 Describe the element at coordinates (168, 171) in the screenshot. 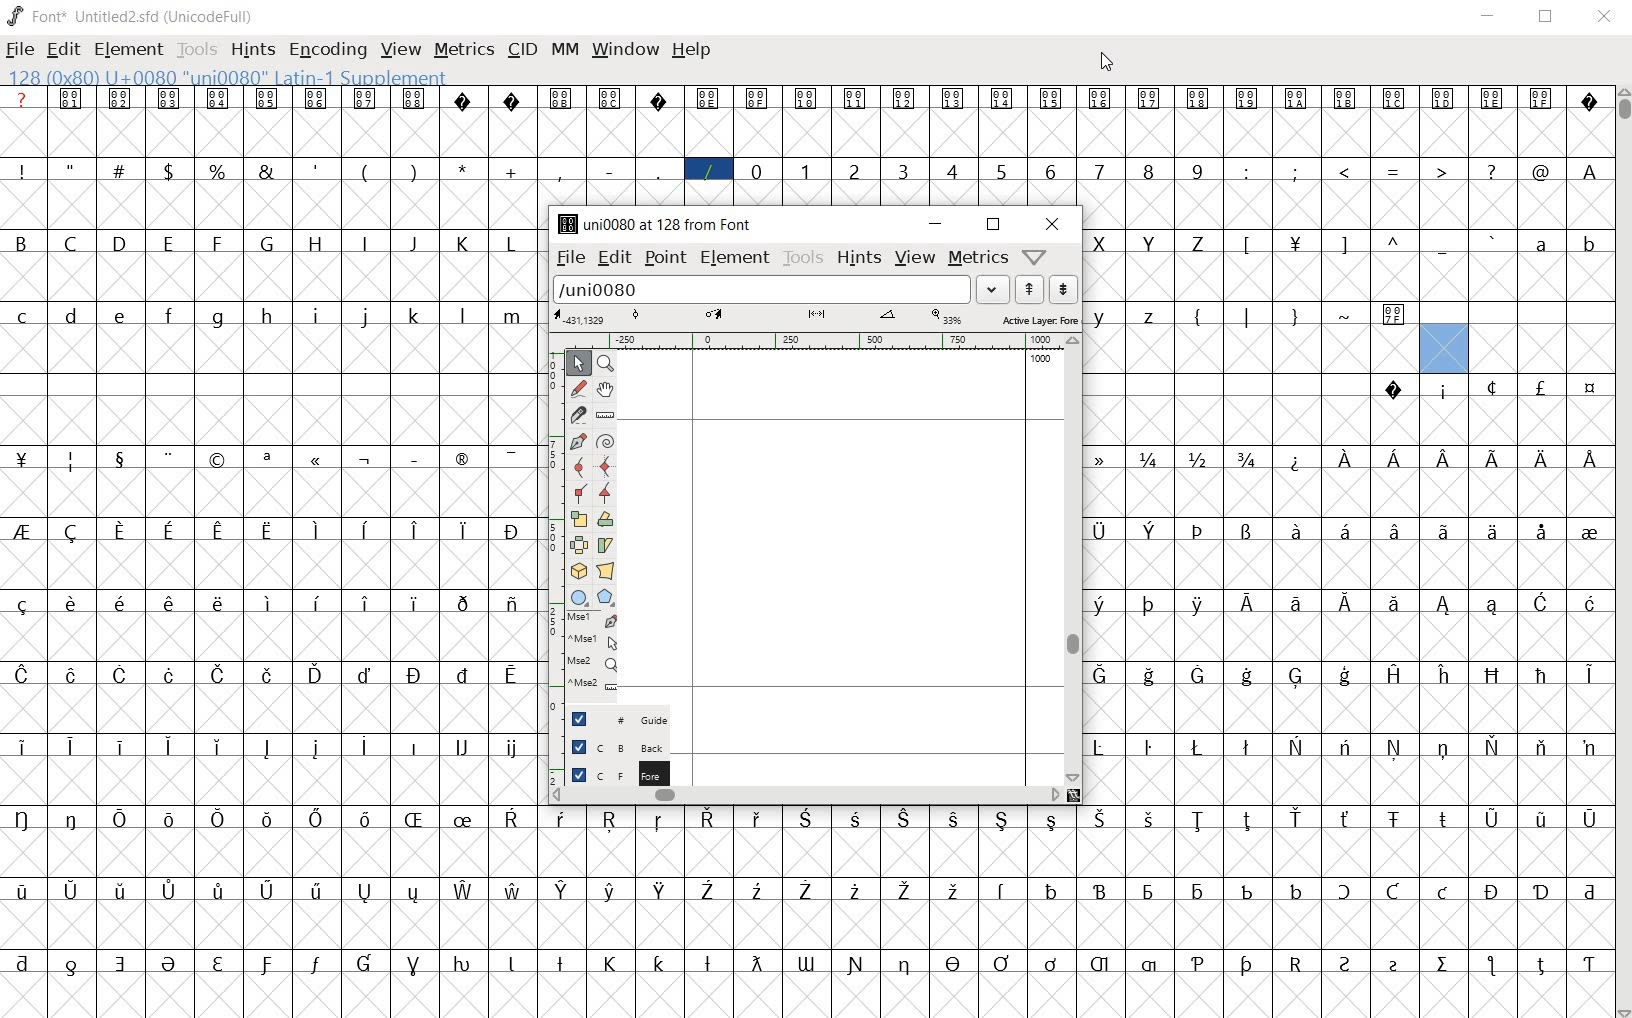

I see `glyph` at that location.